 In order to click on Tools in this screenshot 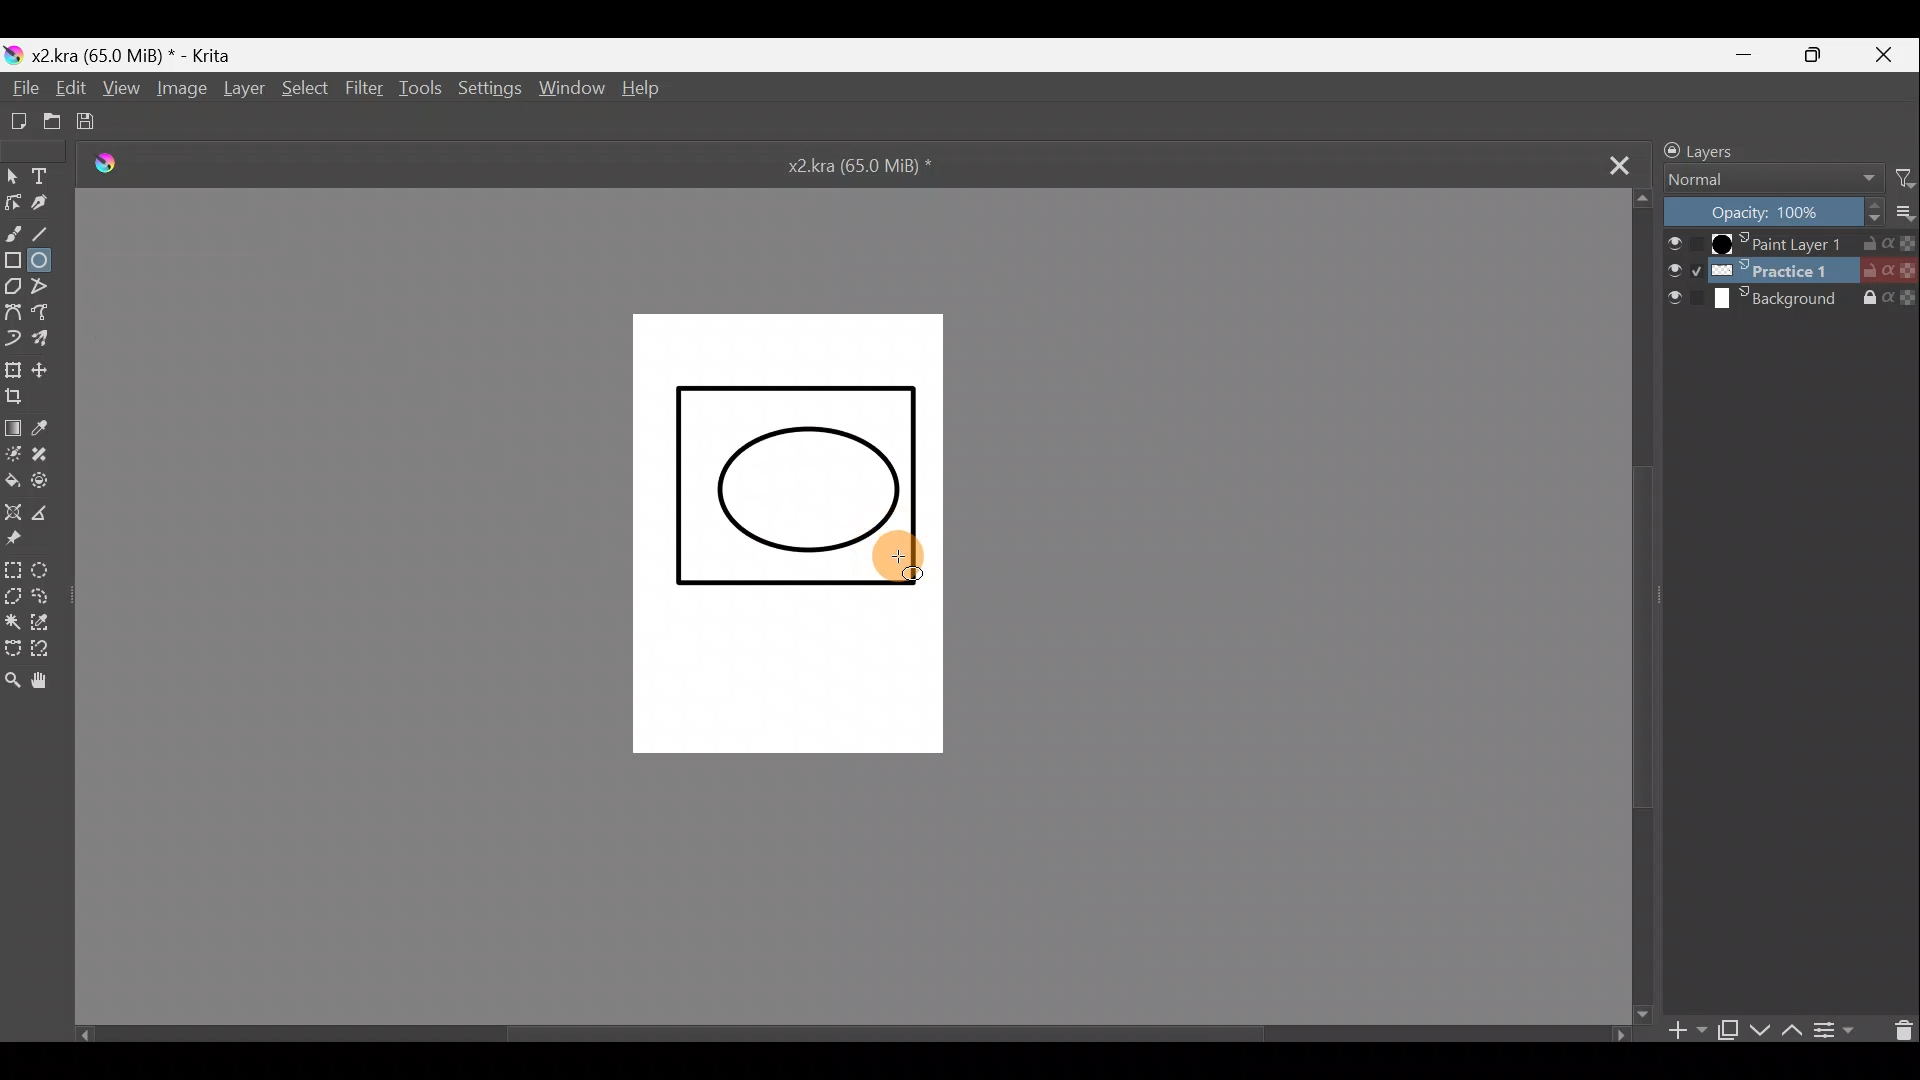, I will do `click(425, 90)`.